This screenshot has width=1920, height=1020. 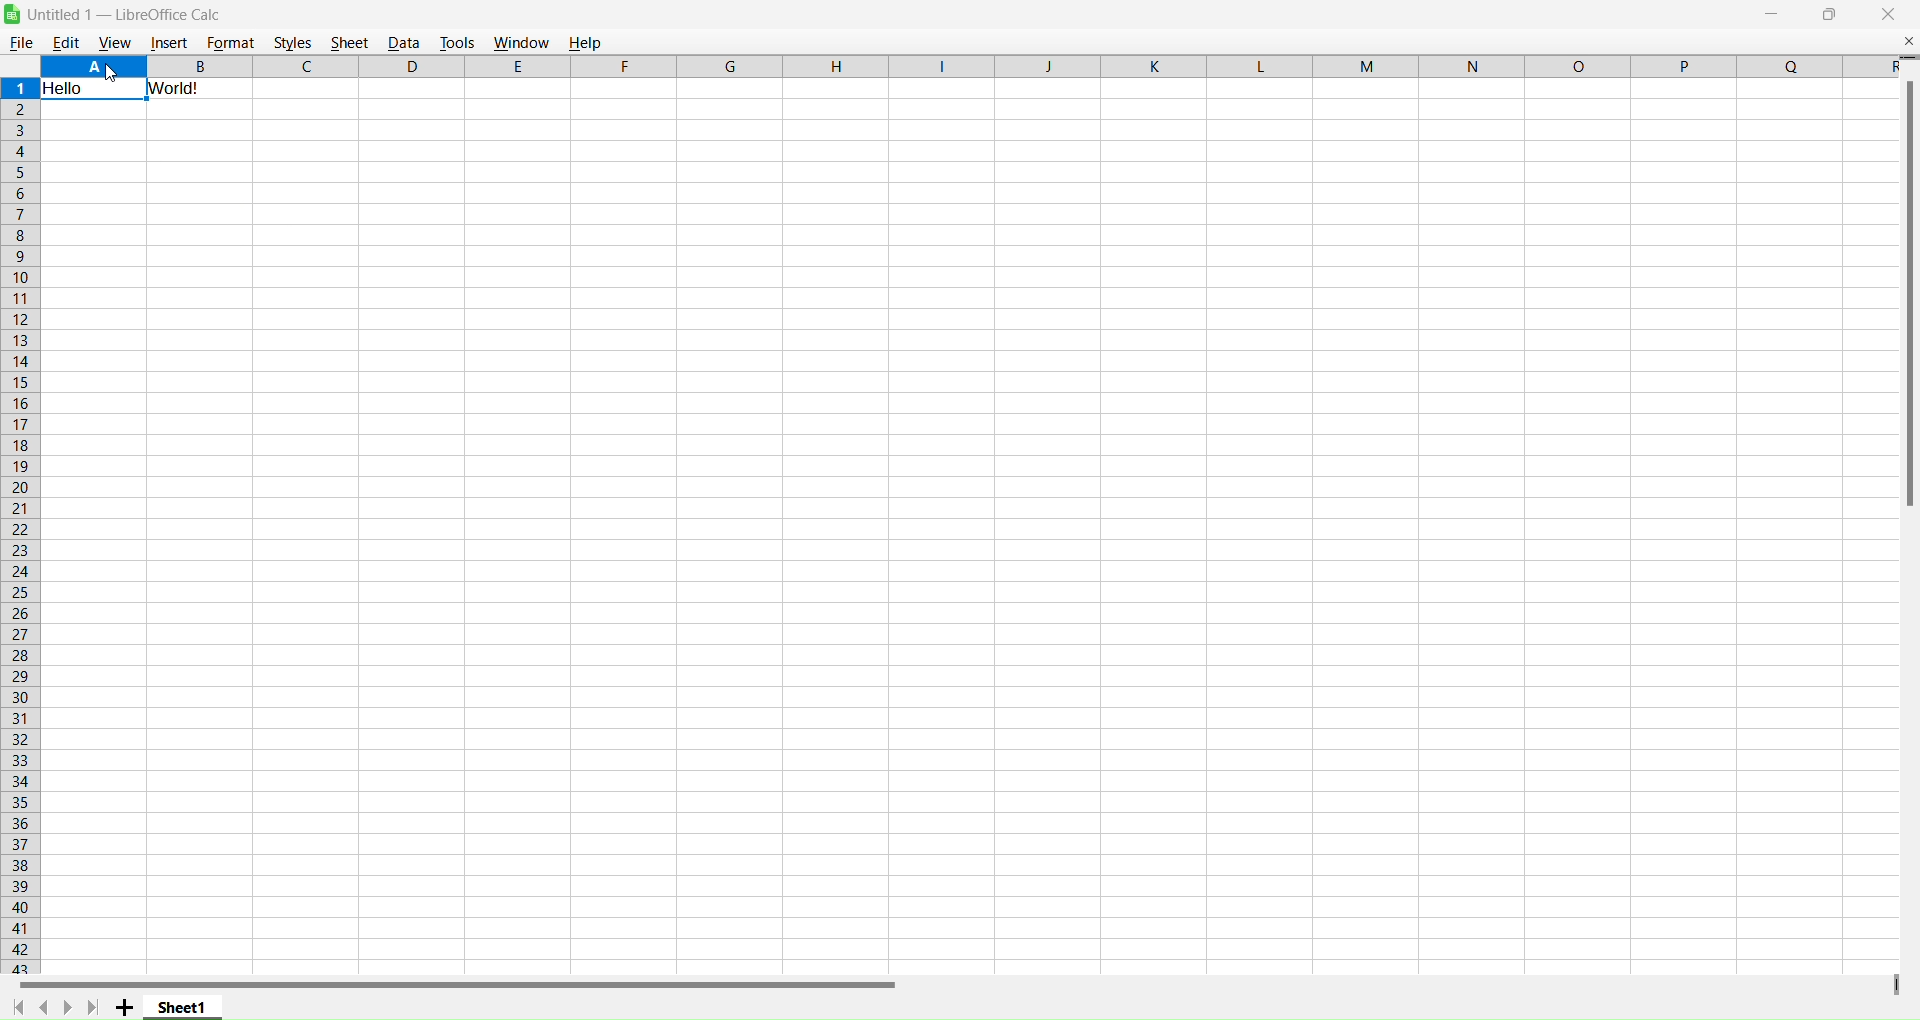 What do you see at coordinates (348, 42) in the screenshot?
I see `Sheet` at bounding box center [348, 42].